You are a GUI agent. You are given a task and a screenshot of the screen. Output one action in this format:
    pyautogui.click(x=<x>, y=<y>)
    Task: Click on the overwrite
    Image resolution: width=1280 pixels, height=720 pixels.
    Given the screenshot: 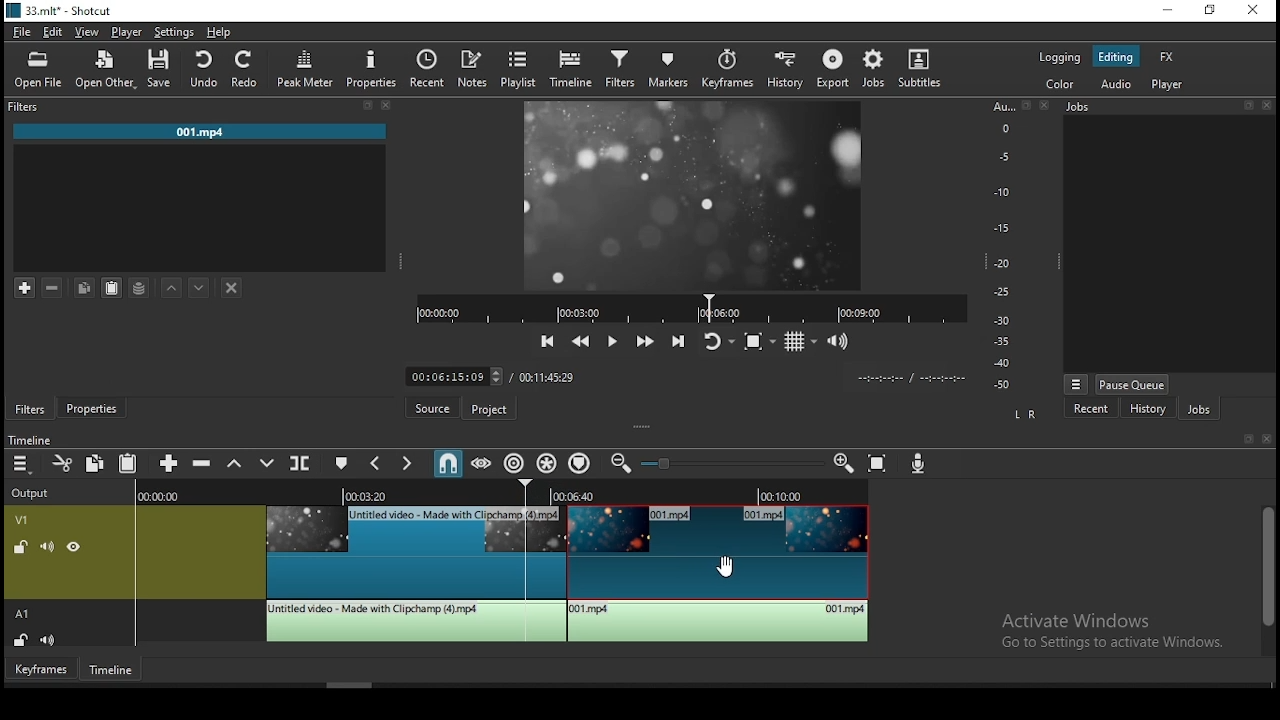 What is the action you would take?
    pyautogui.click(x=268, y=464)
    